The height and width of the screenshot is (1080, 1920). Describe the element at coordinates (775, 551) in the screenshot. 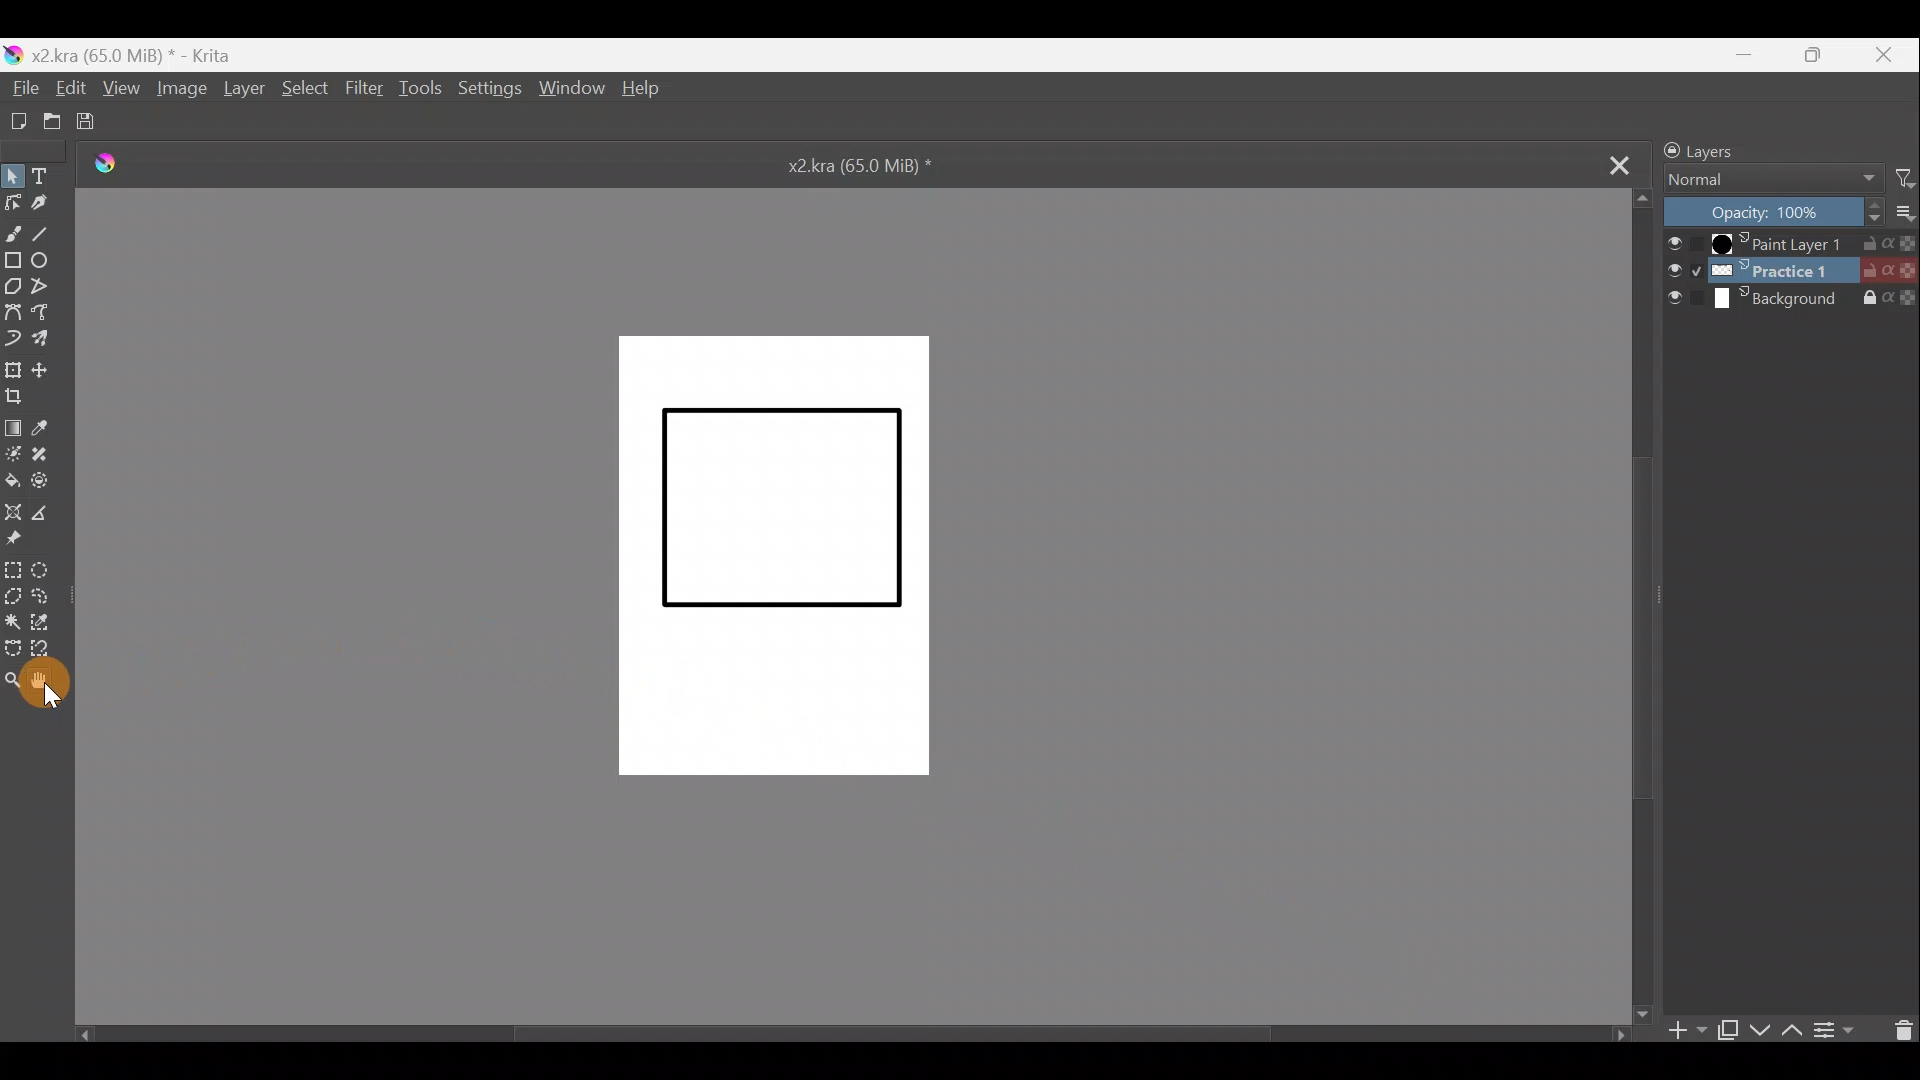

I see `Canvas` at that location.